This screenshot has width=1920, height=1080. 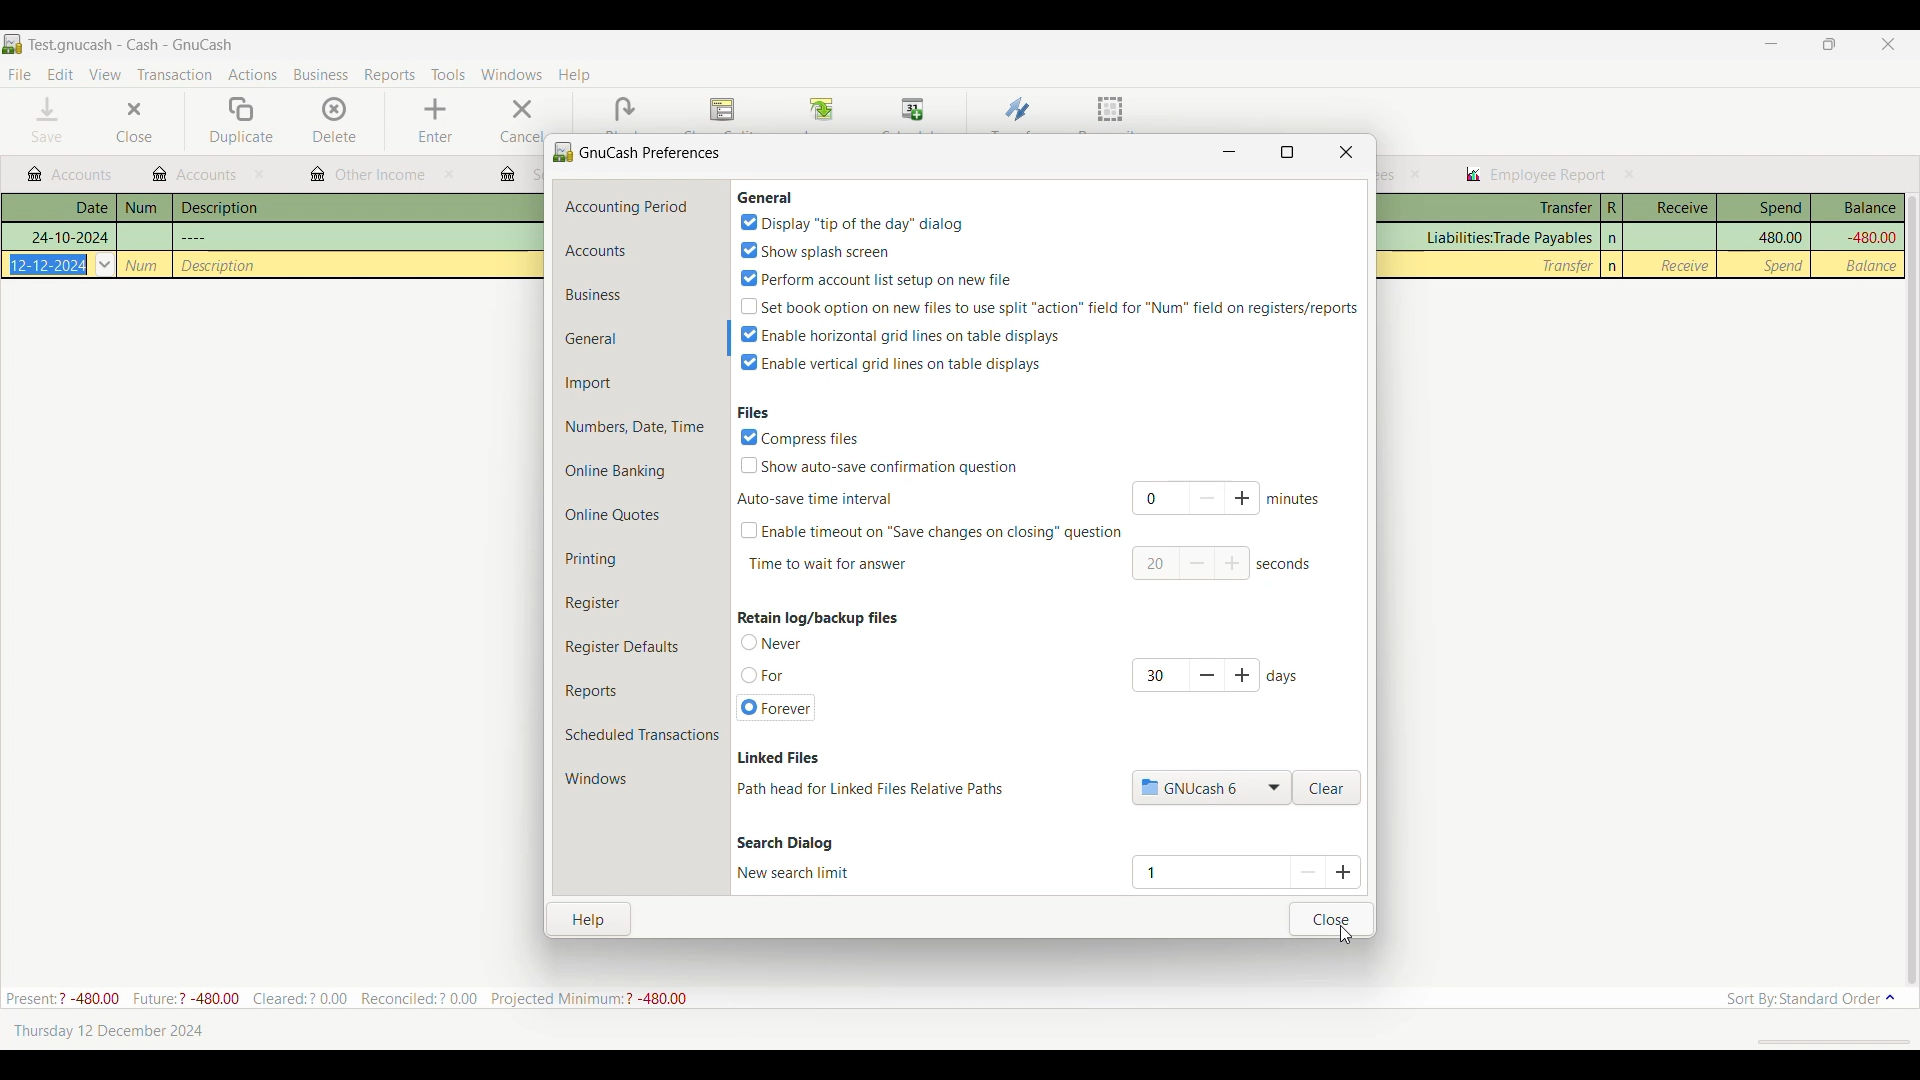 I want to click on Cursor clicking on close, so click(x=1346, y=934).